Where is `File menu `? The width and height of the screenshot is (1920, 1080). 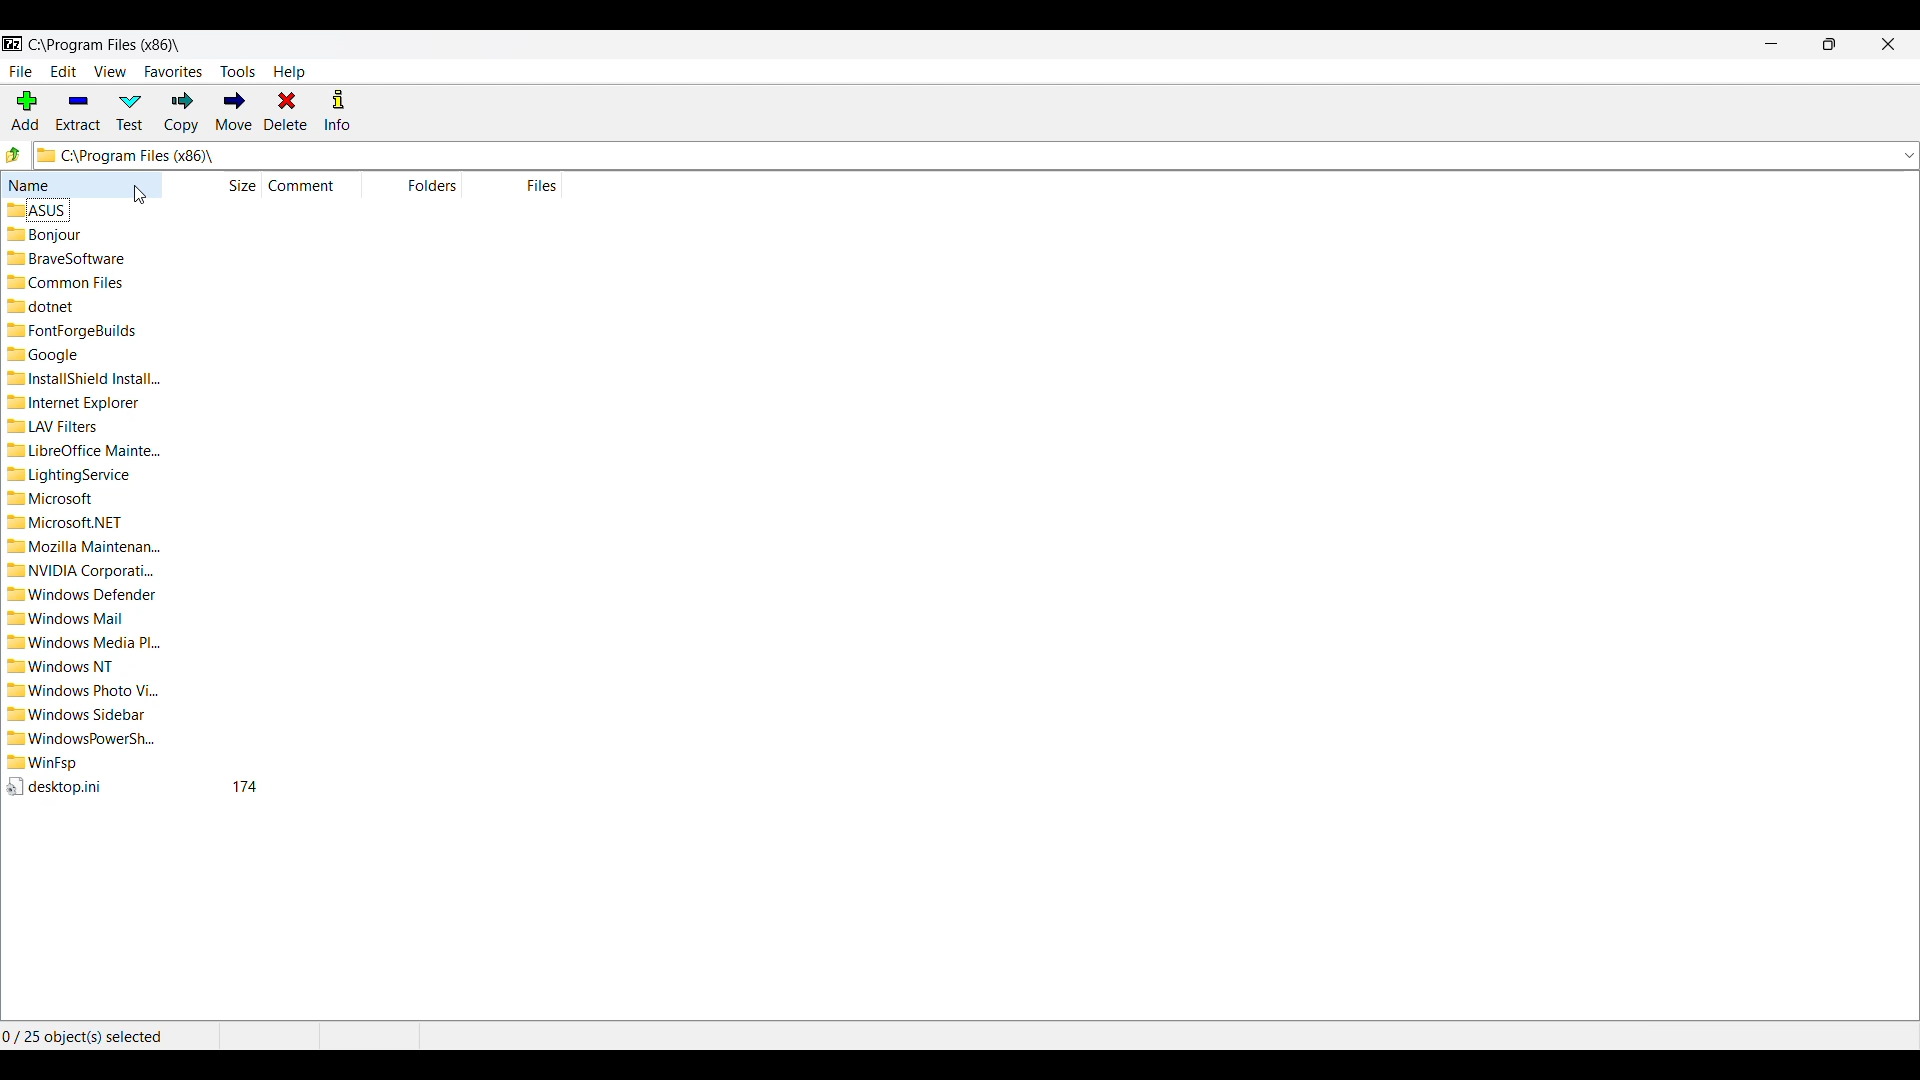 File menu  is located at coordinates (21, 72).